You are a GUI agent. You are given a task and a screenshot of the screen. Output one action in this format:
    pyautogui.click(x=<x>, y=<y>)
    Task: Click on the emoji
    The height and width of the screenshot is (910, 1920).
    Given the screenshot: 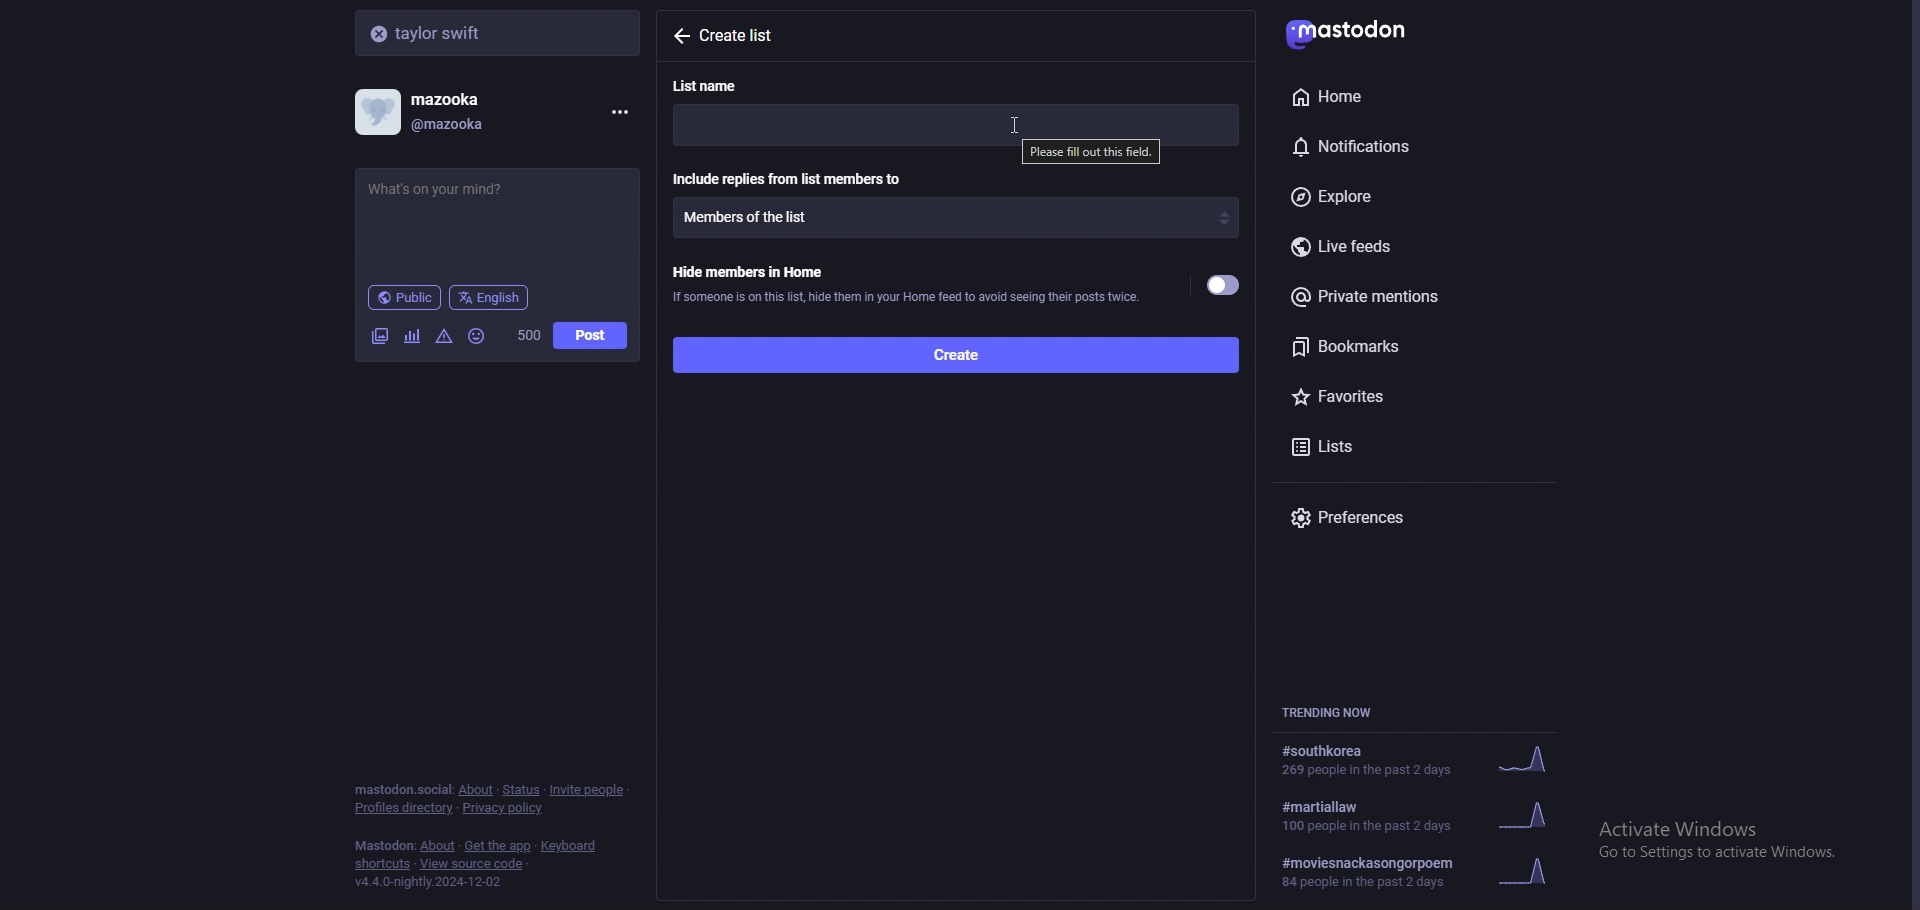 What is the action you would take?
    pyautogui.click(x=478, y=335)
    